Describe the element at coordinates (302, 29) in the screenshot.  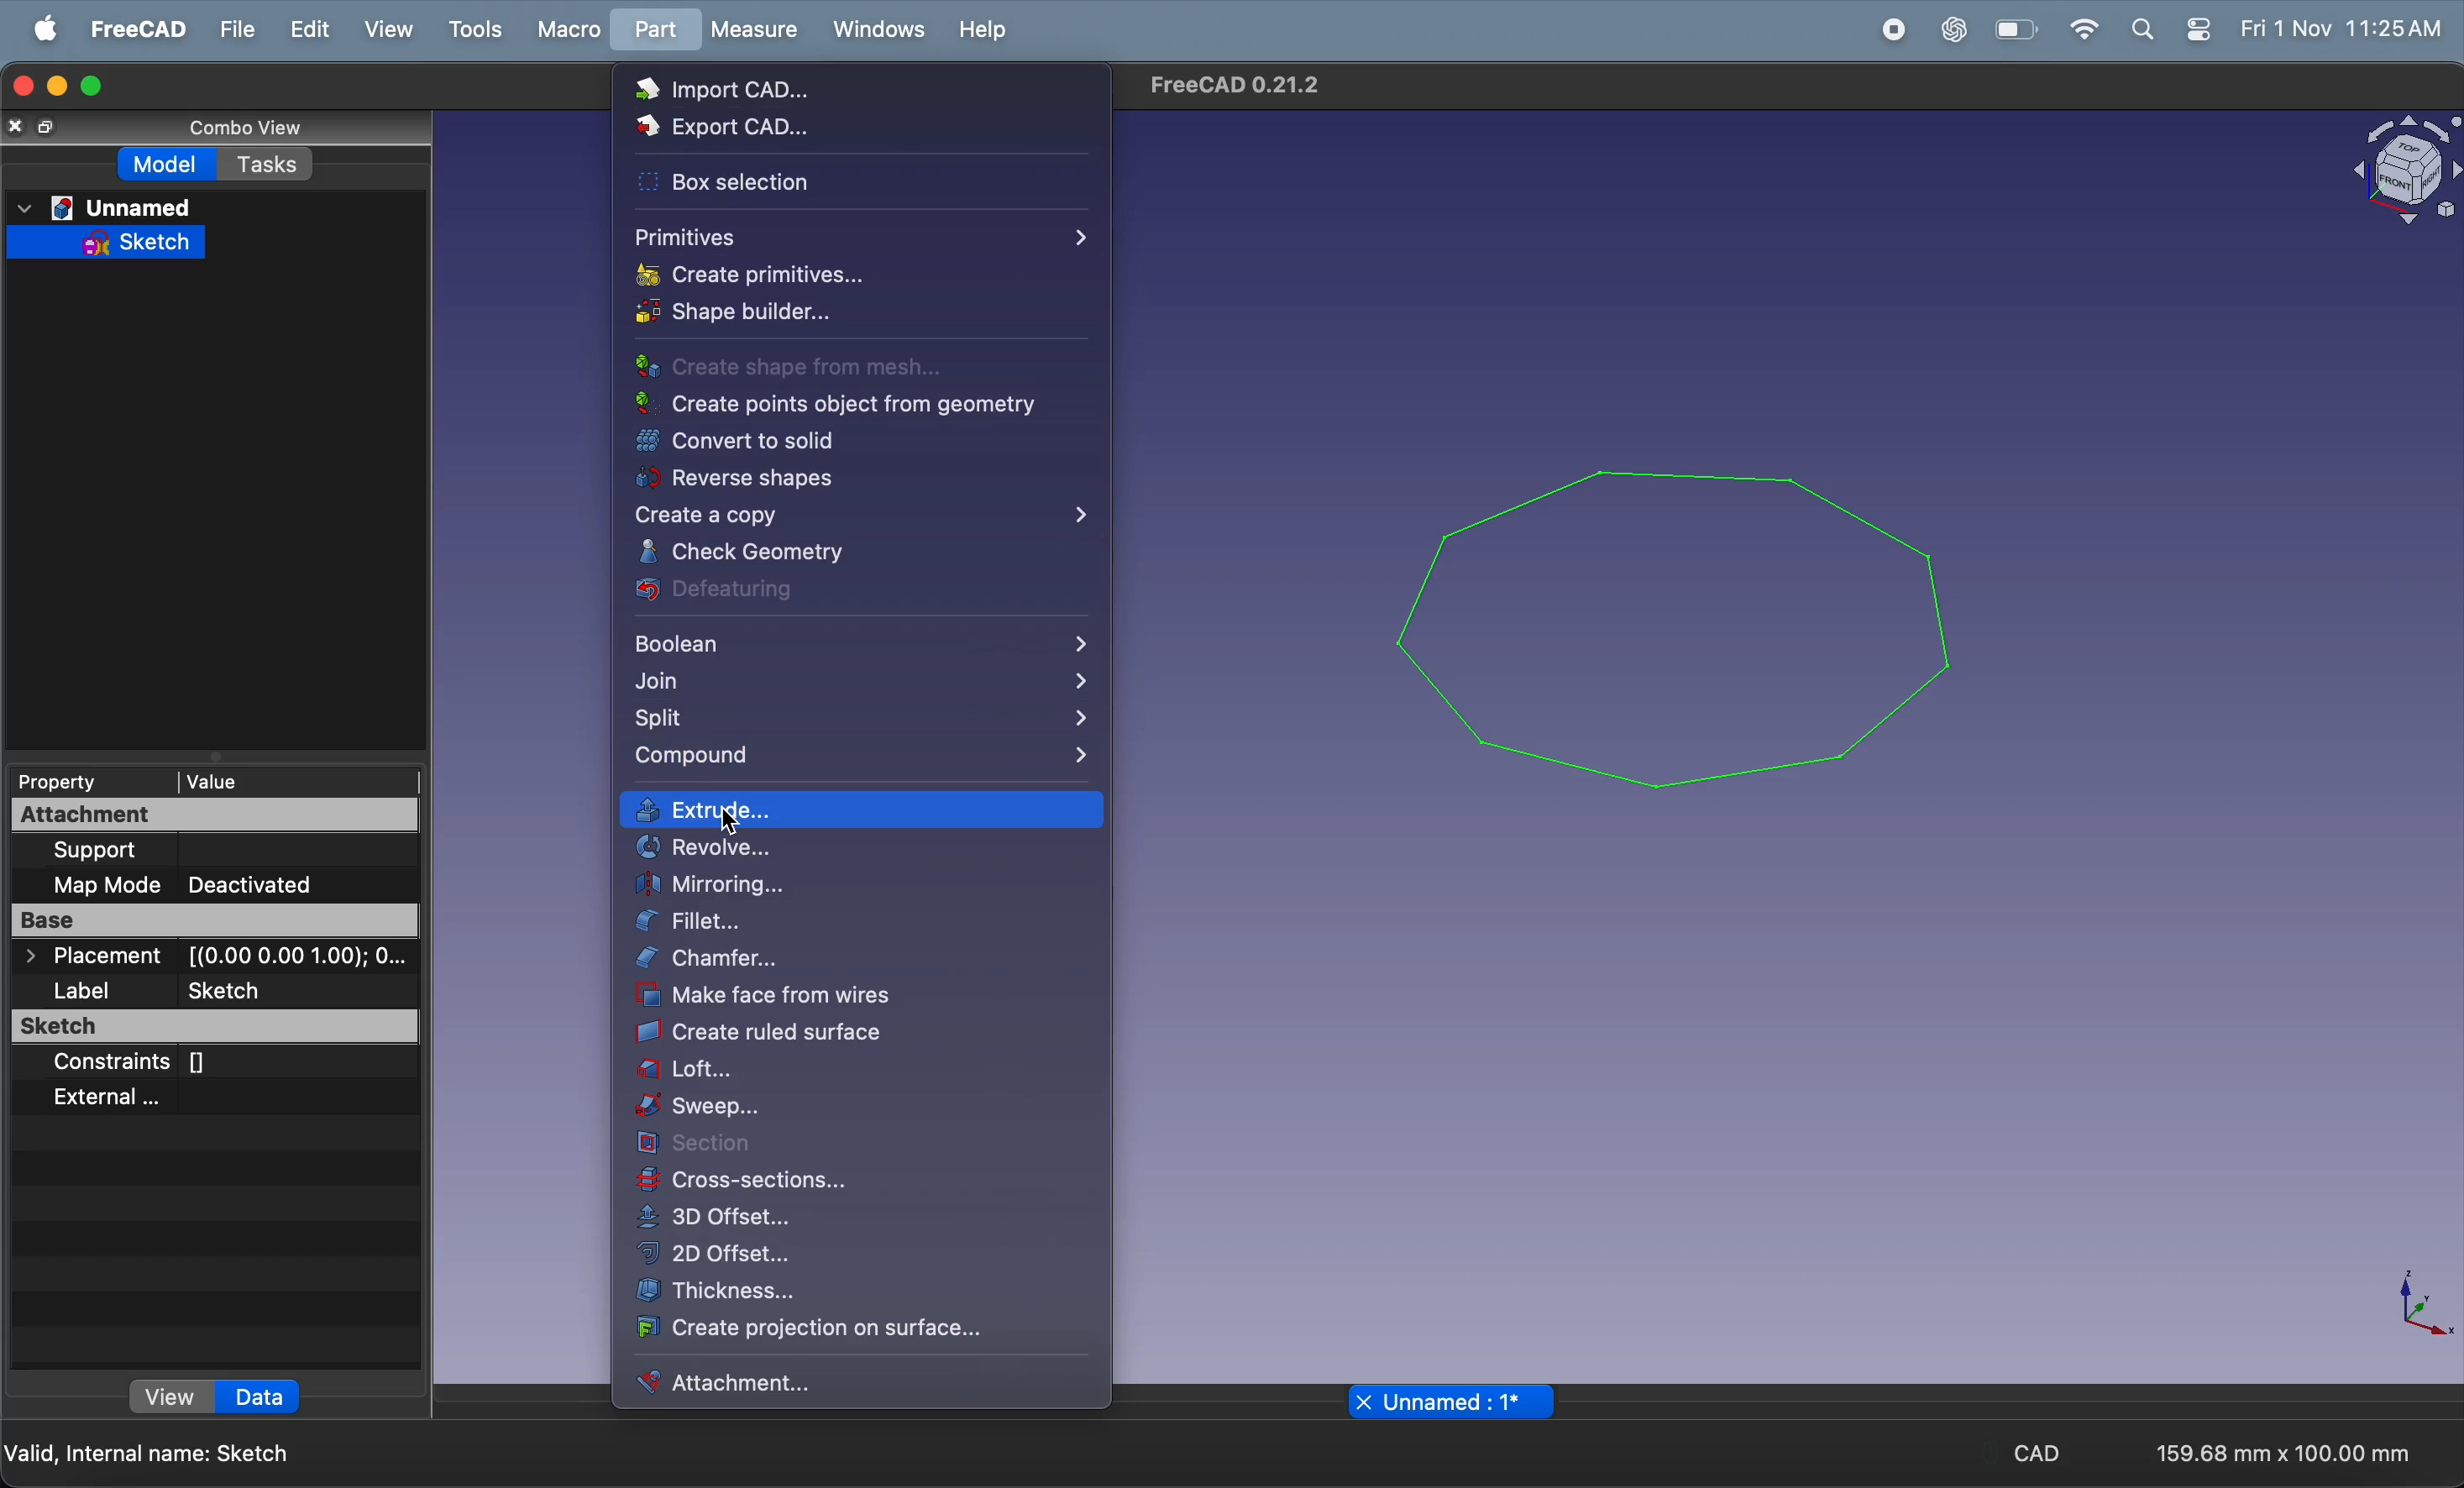
I see `edit` at that location.